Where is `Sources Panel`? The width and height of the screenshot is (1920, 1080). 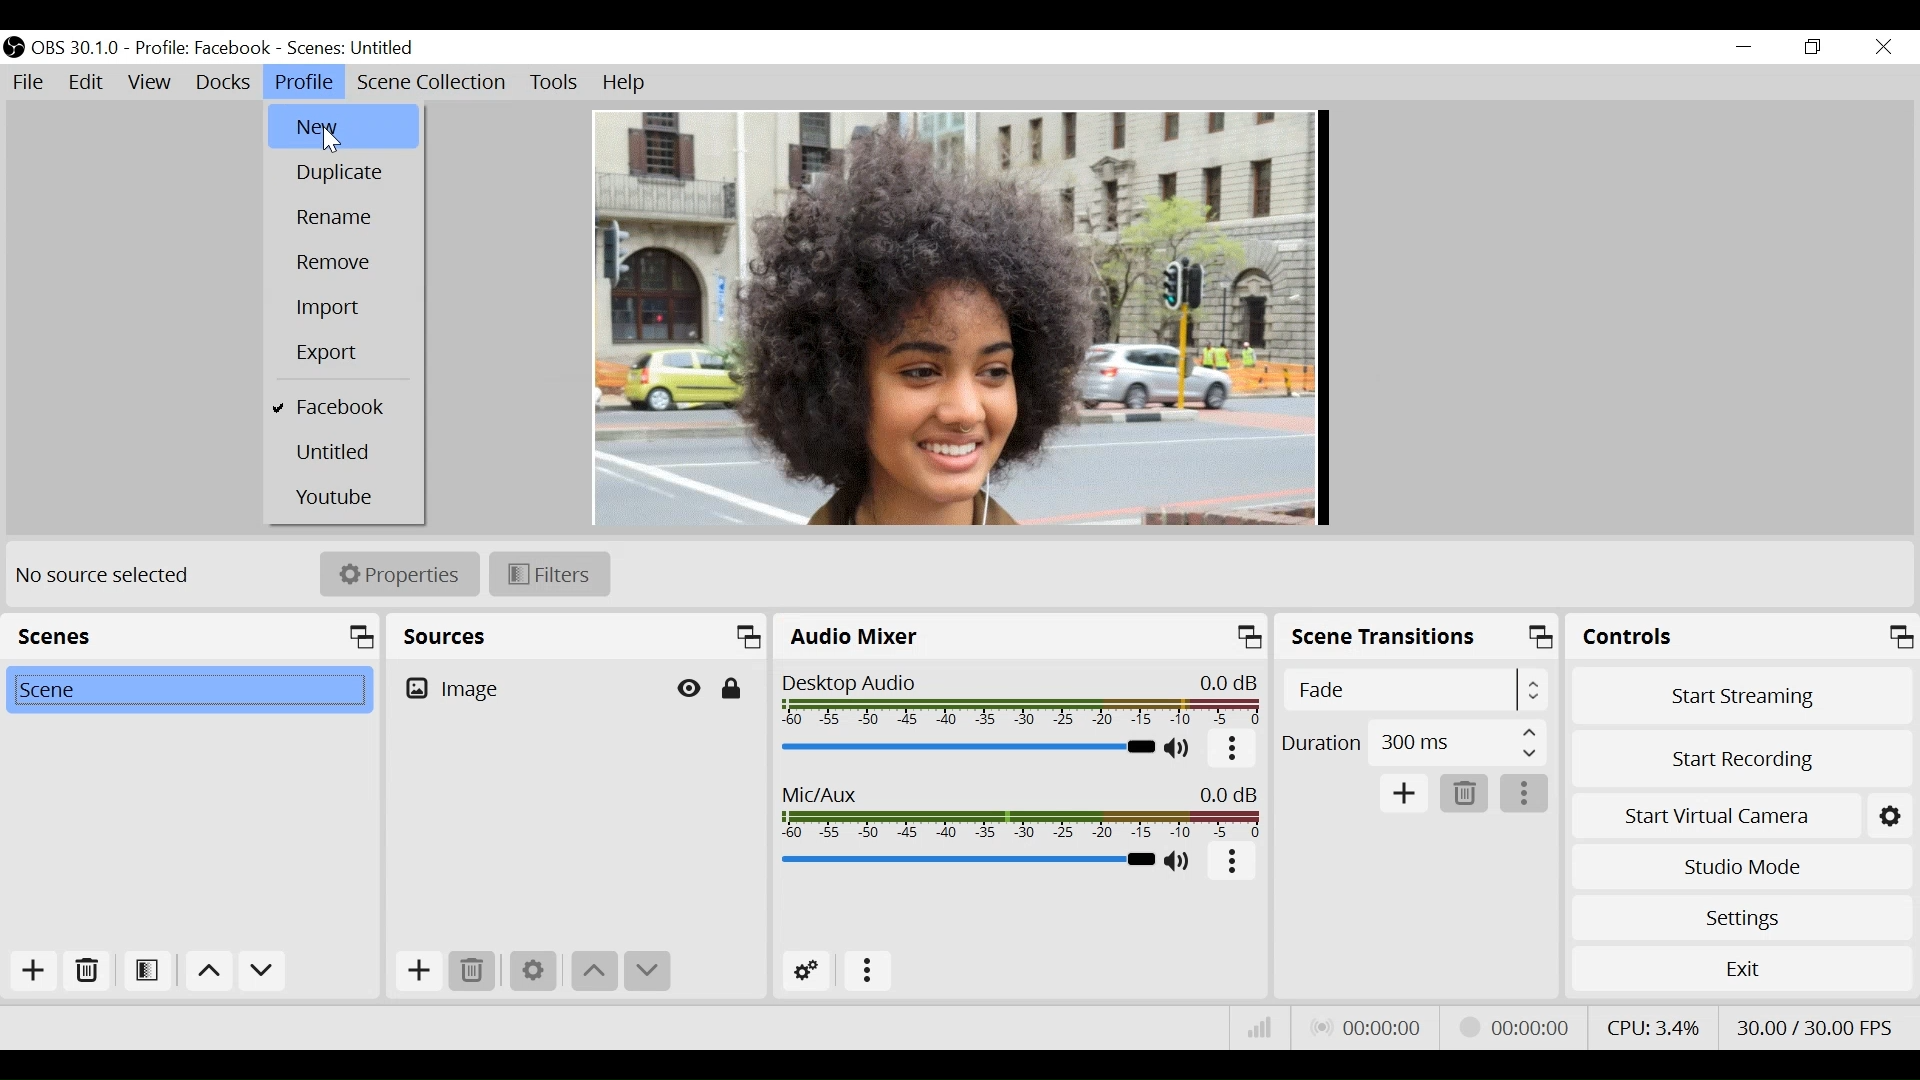
Sources Panel is located at coordinates (578, 636).